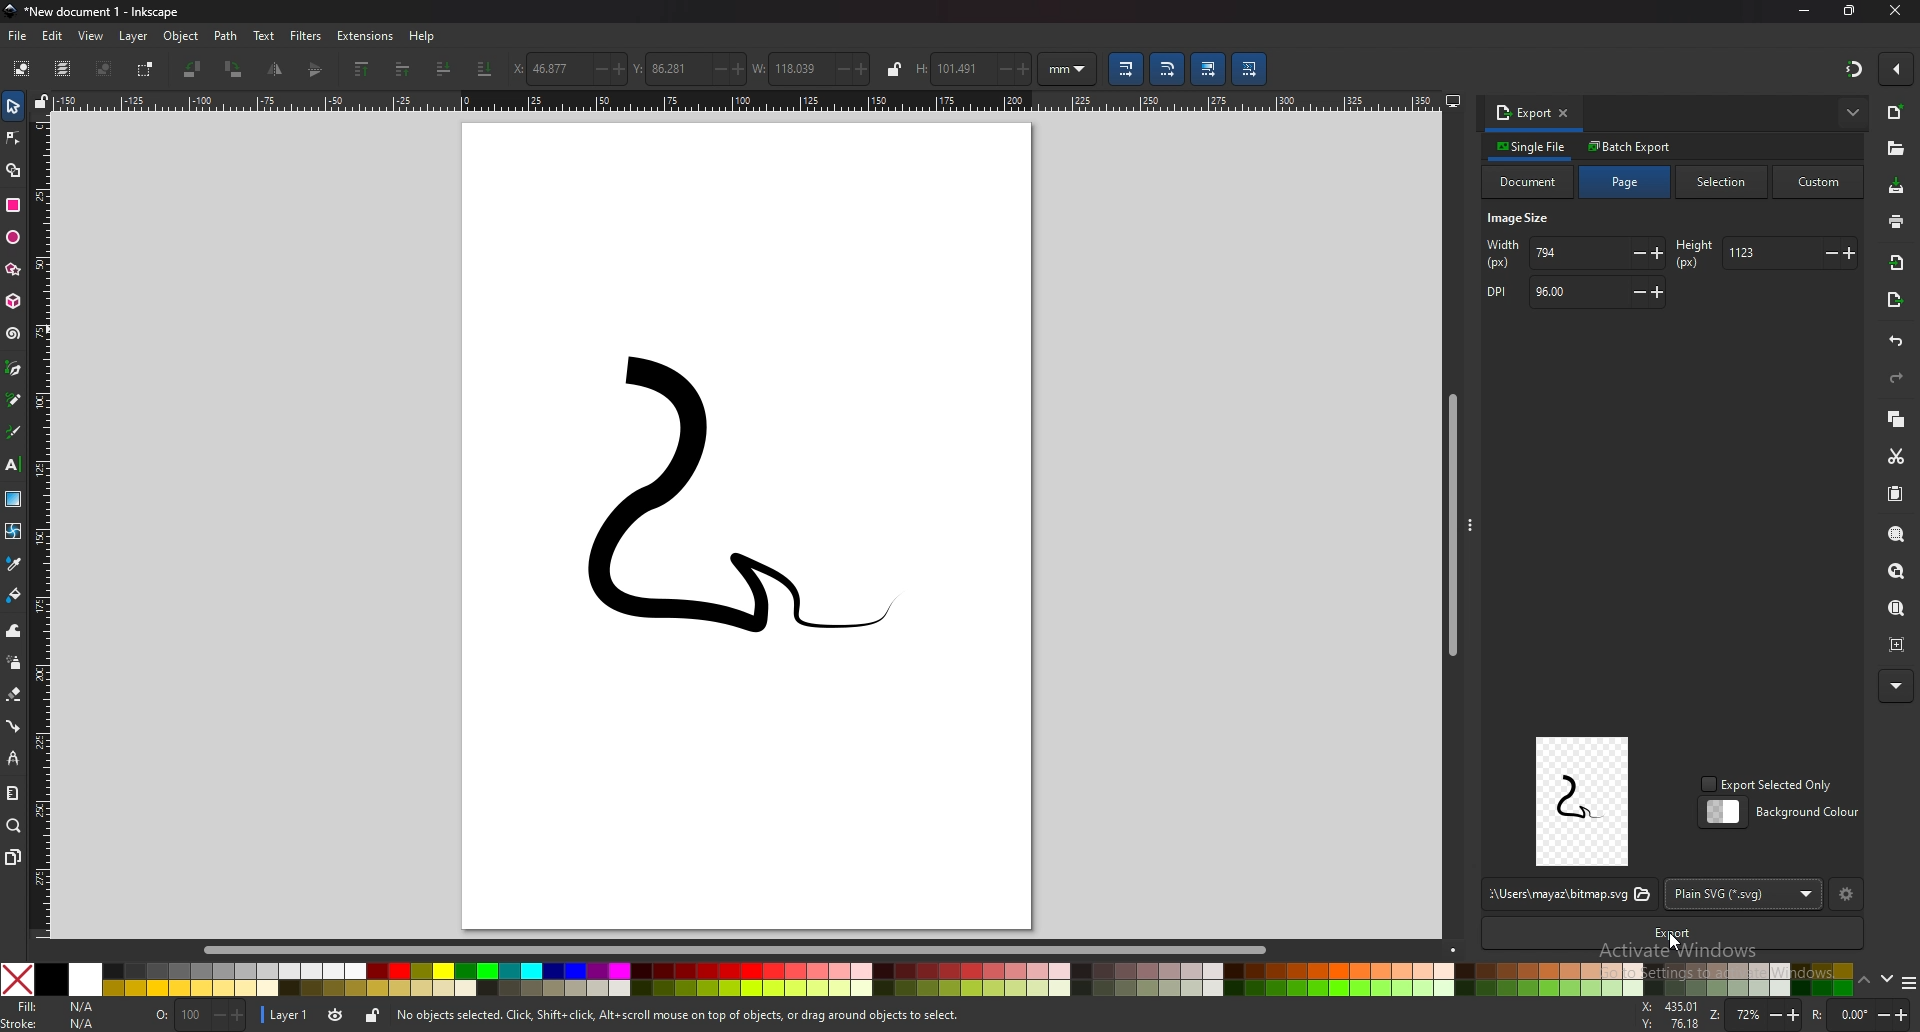  What do you see at coordinates (199, 1014) in the screenshot?
I see `opacity` at bounding box center [199, 1014].